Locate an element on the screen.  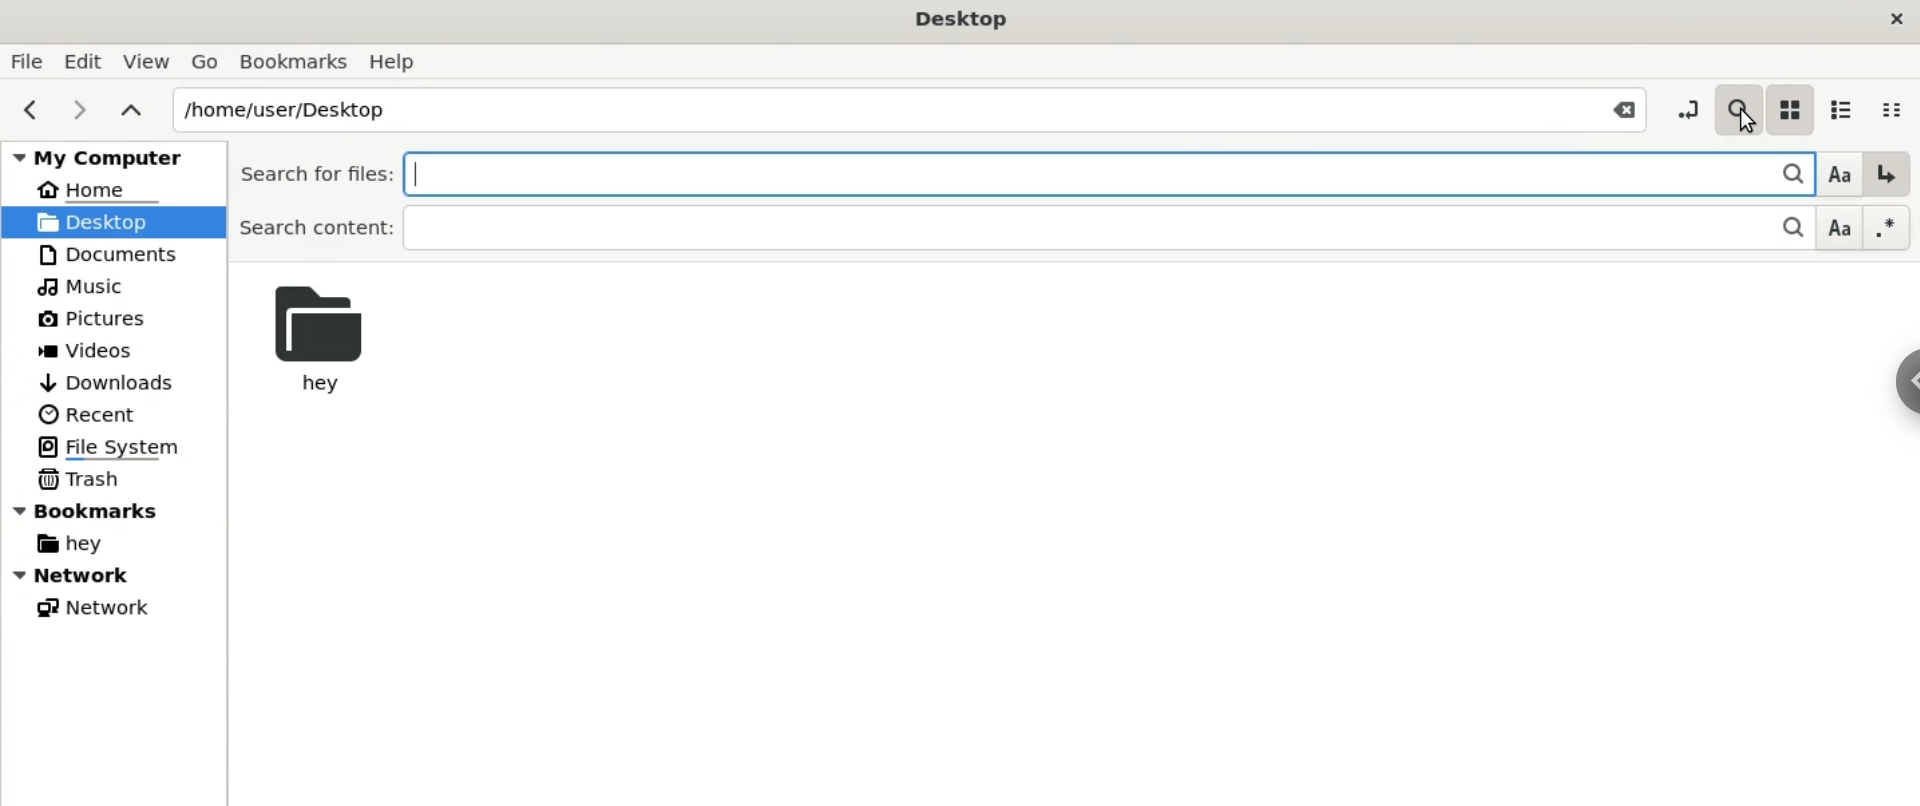
Close is located at coordinates (1622, 108).